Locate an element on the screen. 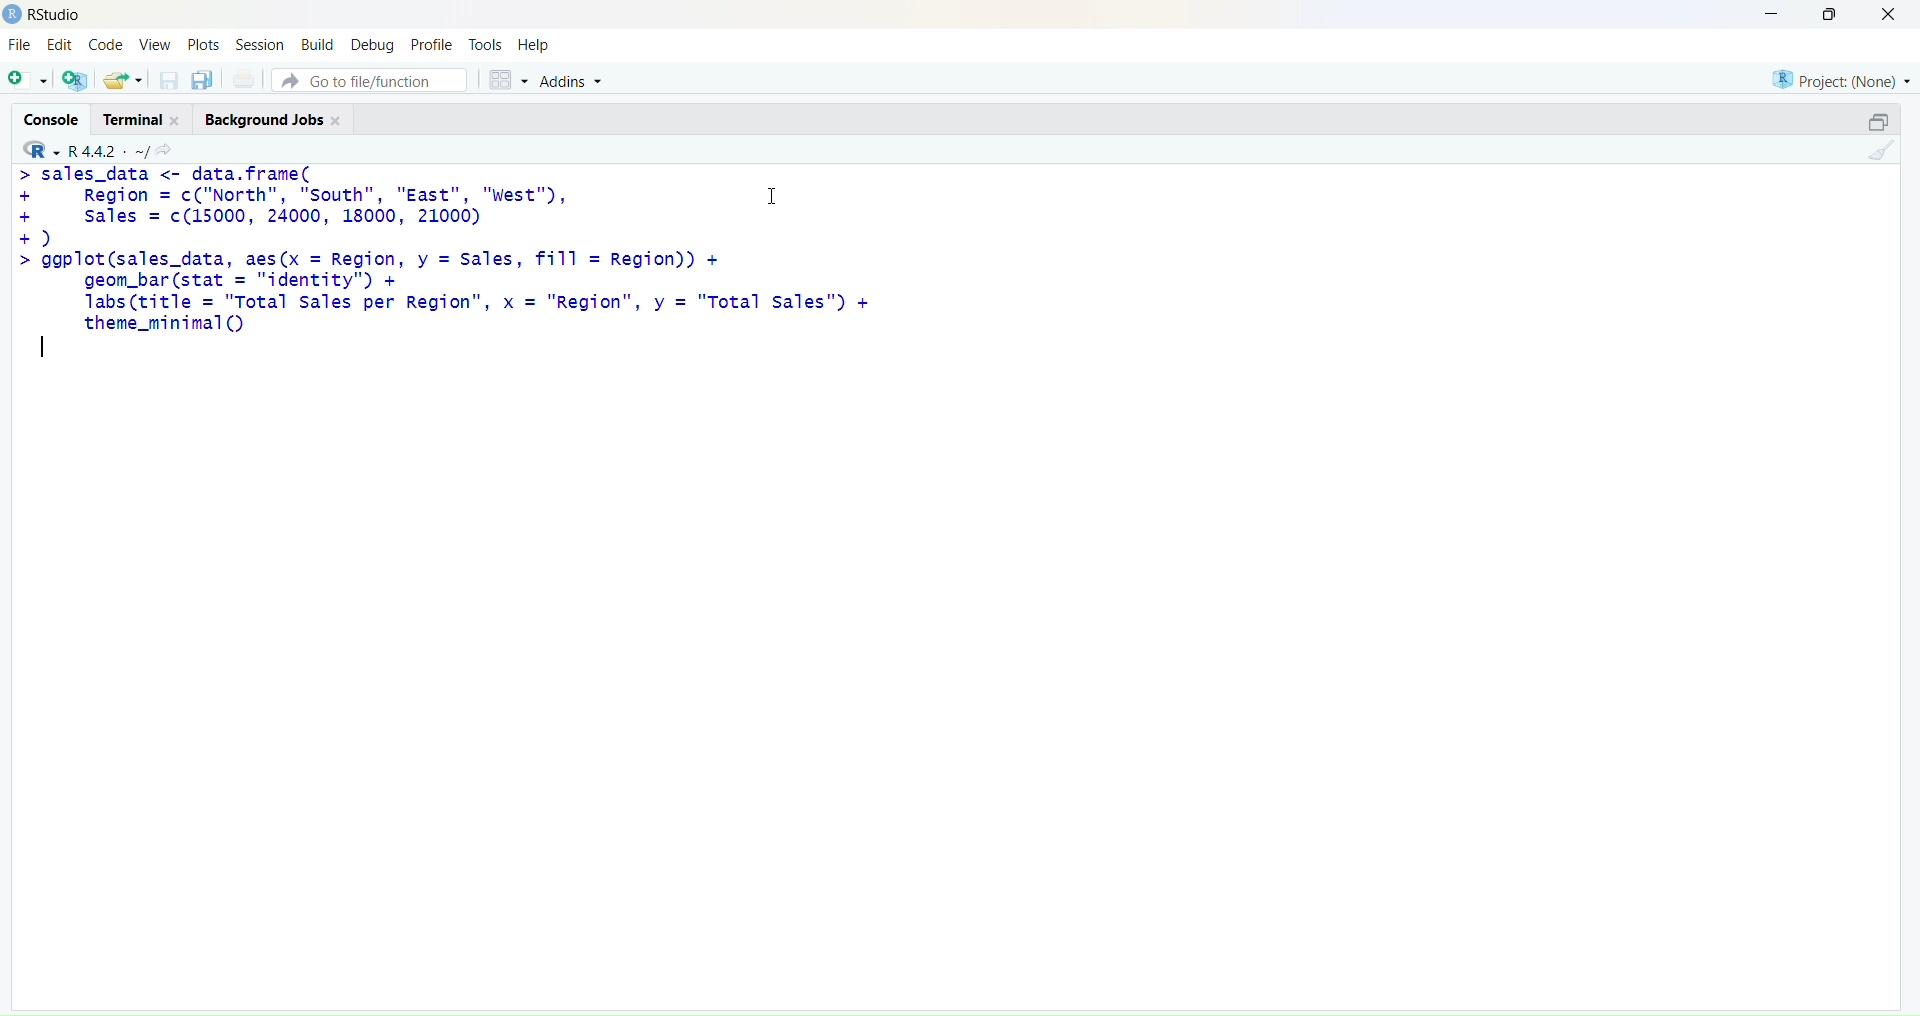 The height and width of the screenshot is (1016, 1920). Session is located at coordinates (257, 44).